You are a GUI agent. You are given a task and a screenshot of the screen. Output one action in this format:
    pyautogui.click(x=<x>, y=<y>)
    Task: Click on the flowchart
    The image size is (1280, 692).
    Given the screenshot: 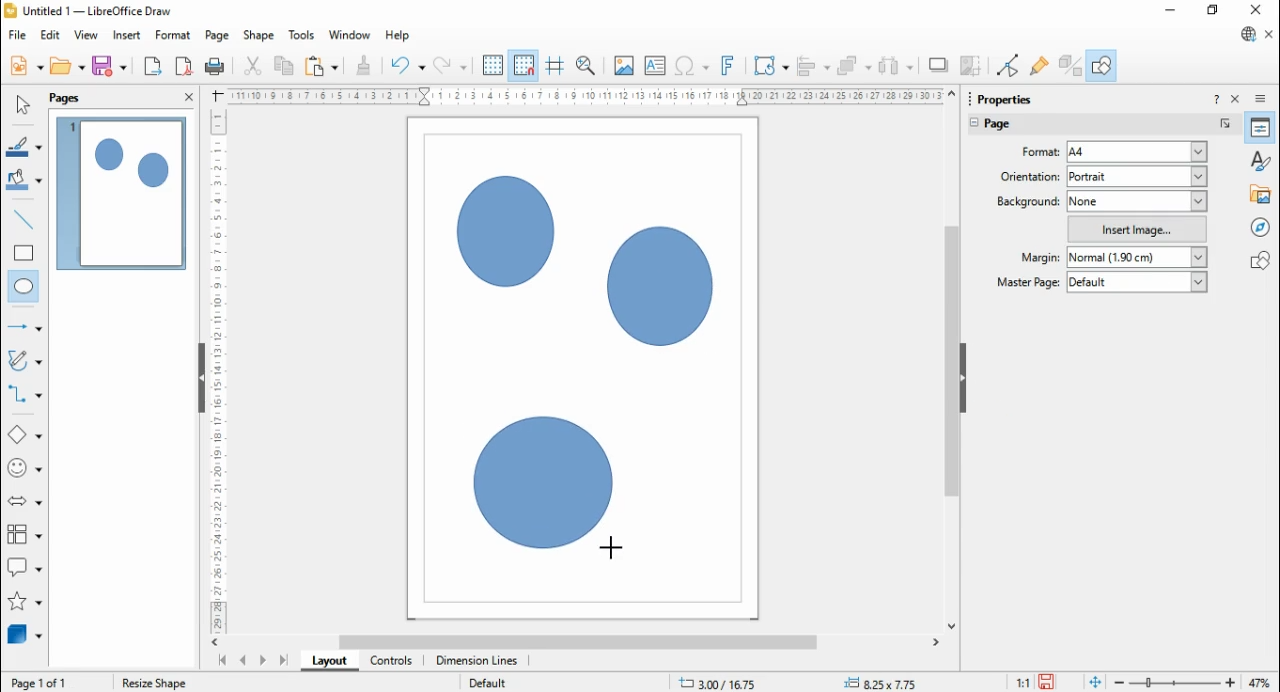 What is the action you would take?
    pyautogui.click(x=25, y=538)
    